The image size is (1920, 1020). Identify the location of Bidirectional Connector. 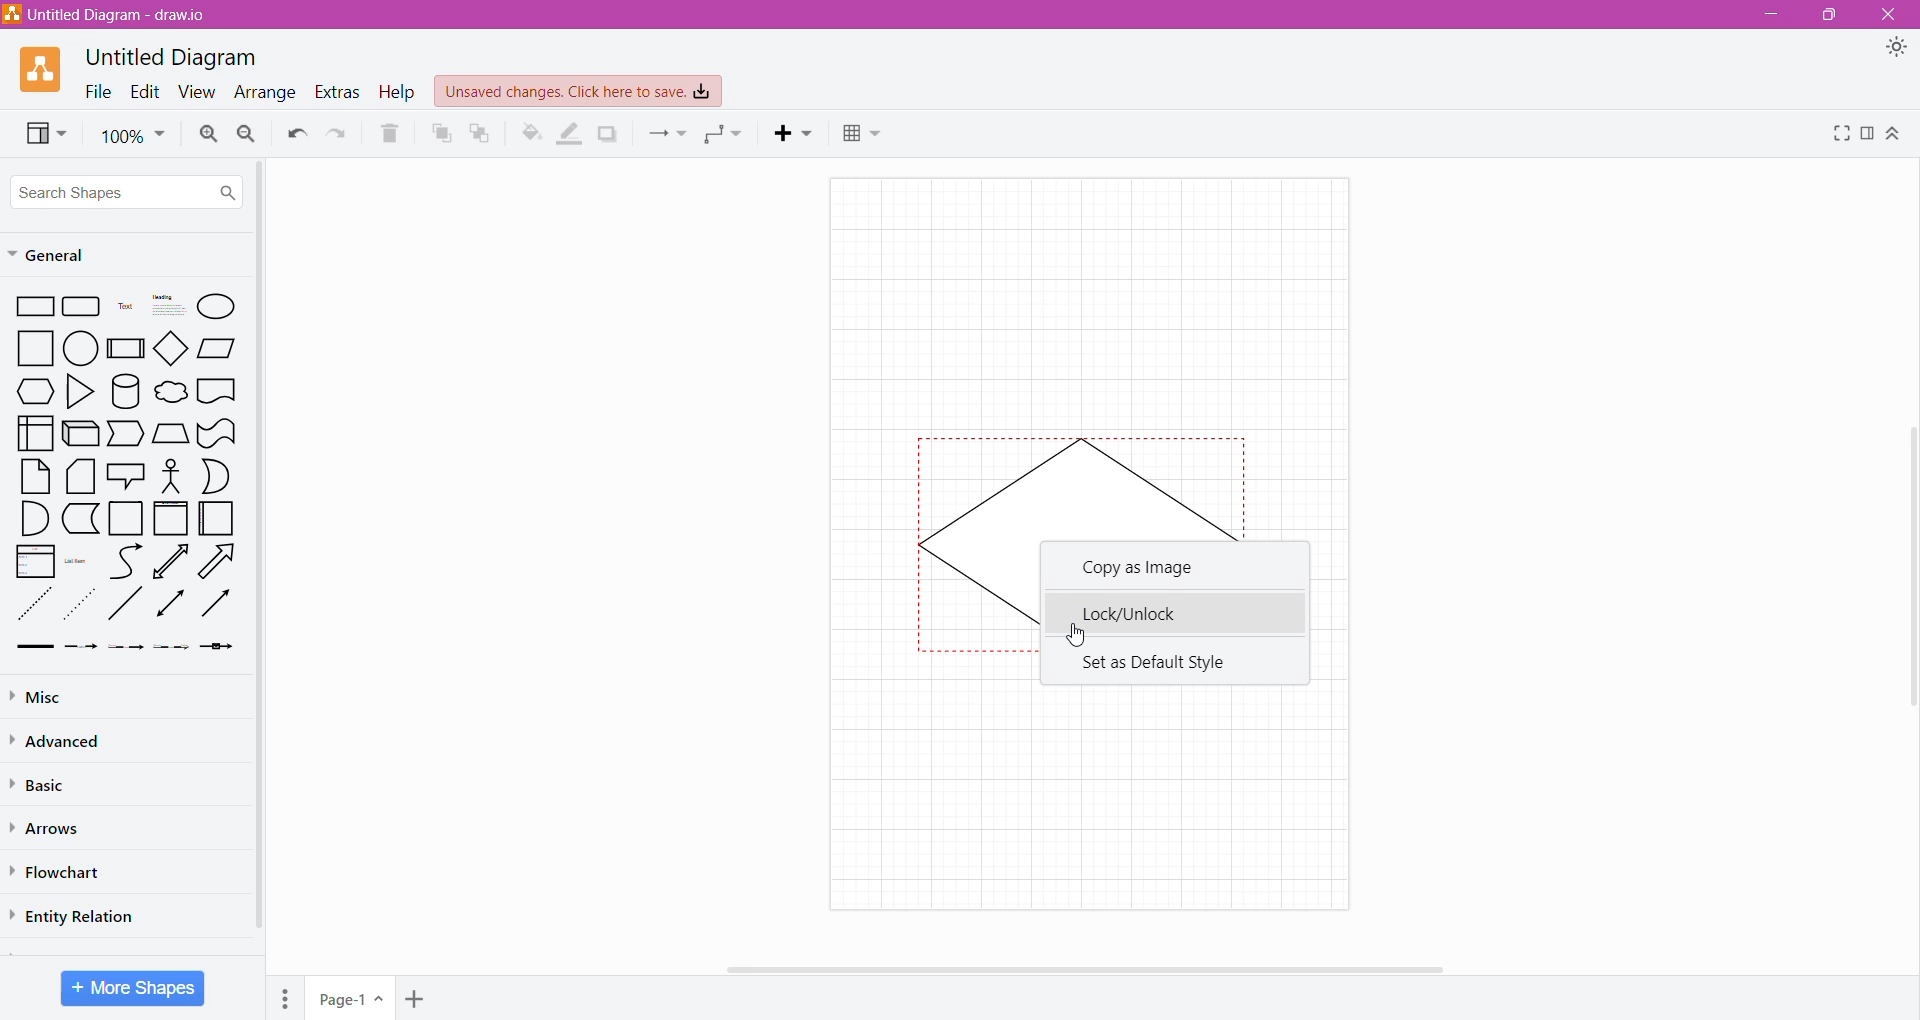
(172, 607).